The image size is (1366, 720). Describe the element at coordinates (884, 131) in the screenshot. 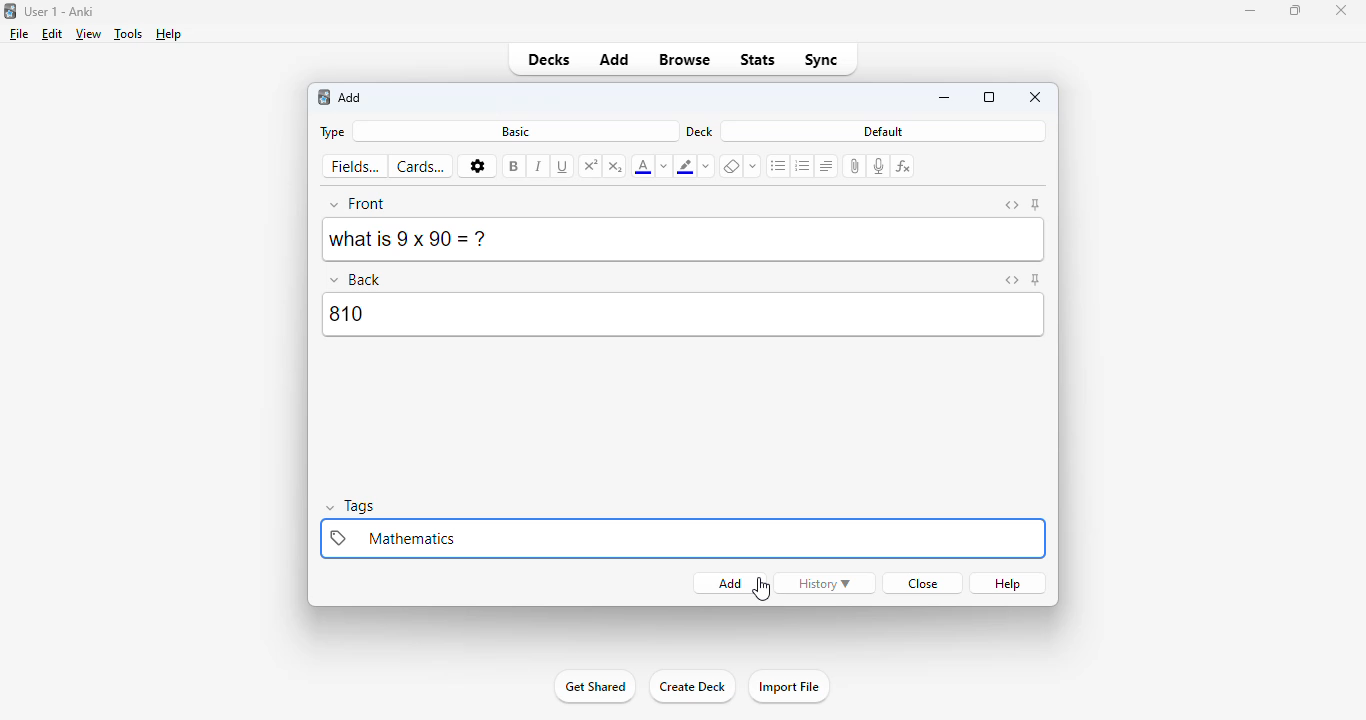

I see `default` at that location.